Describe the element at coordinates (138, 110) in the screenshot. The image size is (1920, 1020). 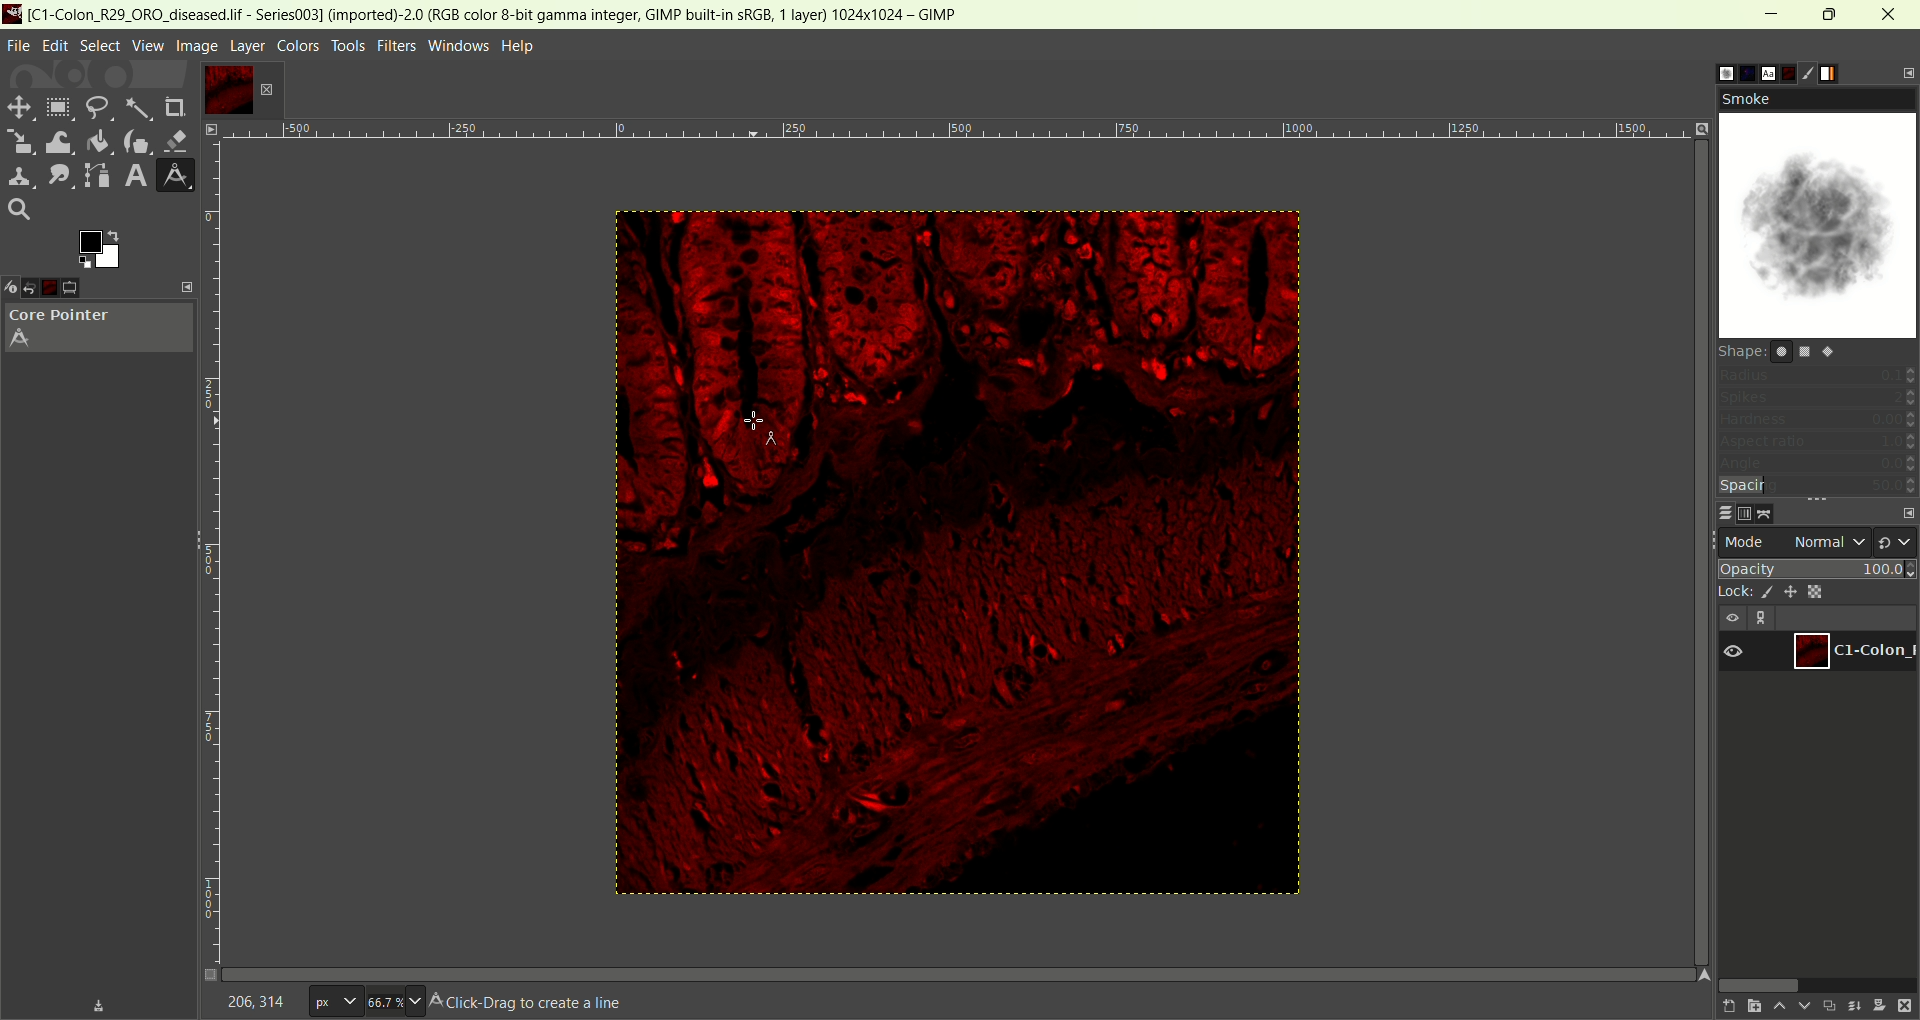
I see `fuzzy select tool` at that location.